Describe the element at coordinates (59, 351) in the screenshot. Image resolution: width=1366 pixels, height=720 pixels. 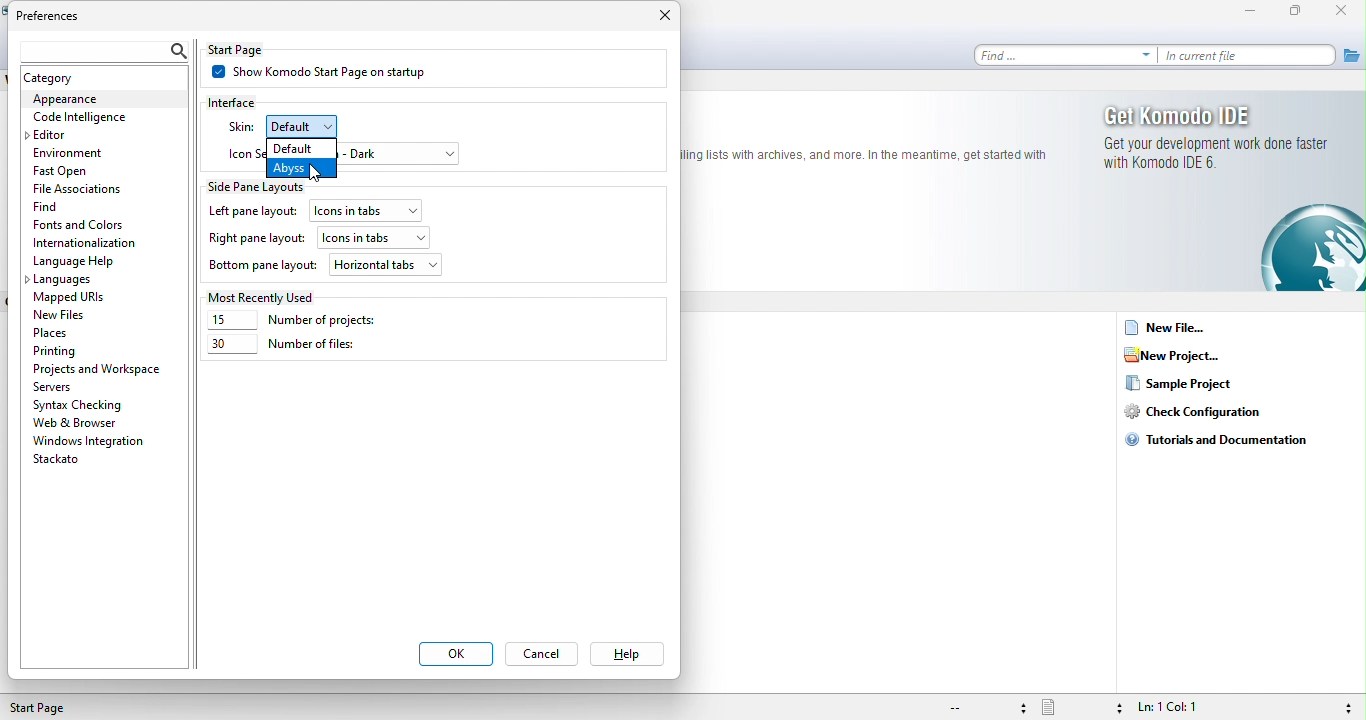
I see `printing` at that location.